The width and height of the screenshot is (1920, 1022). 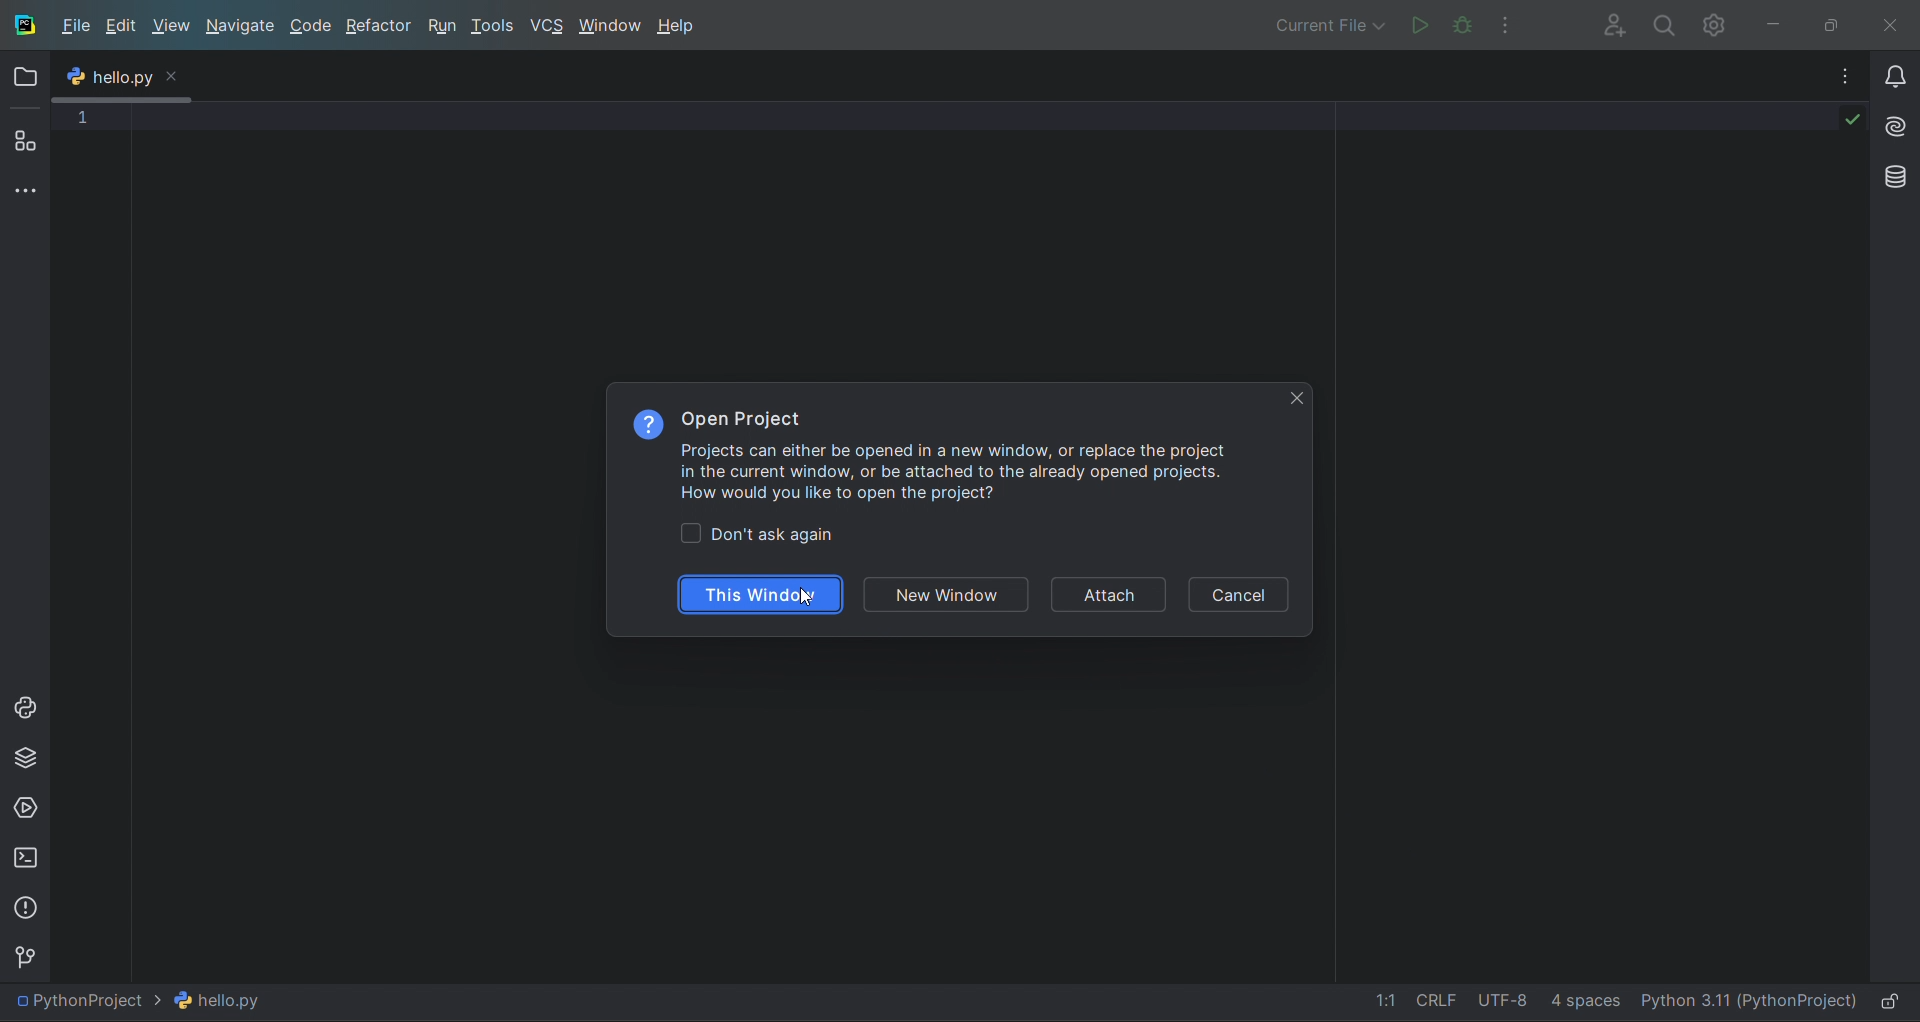 I want to click on logo, so click(x=24, y=24).